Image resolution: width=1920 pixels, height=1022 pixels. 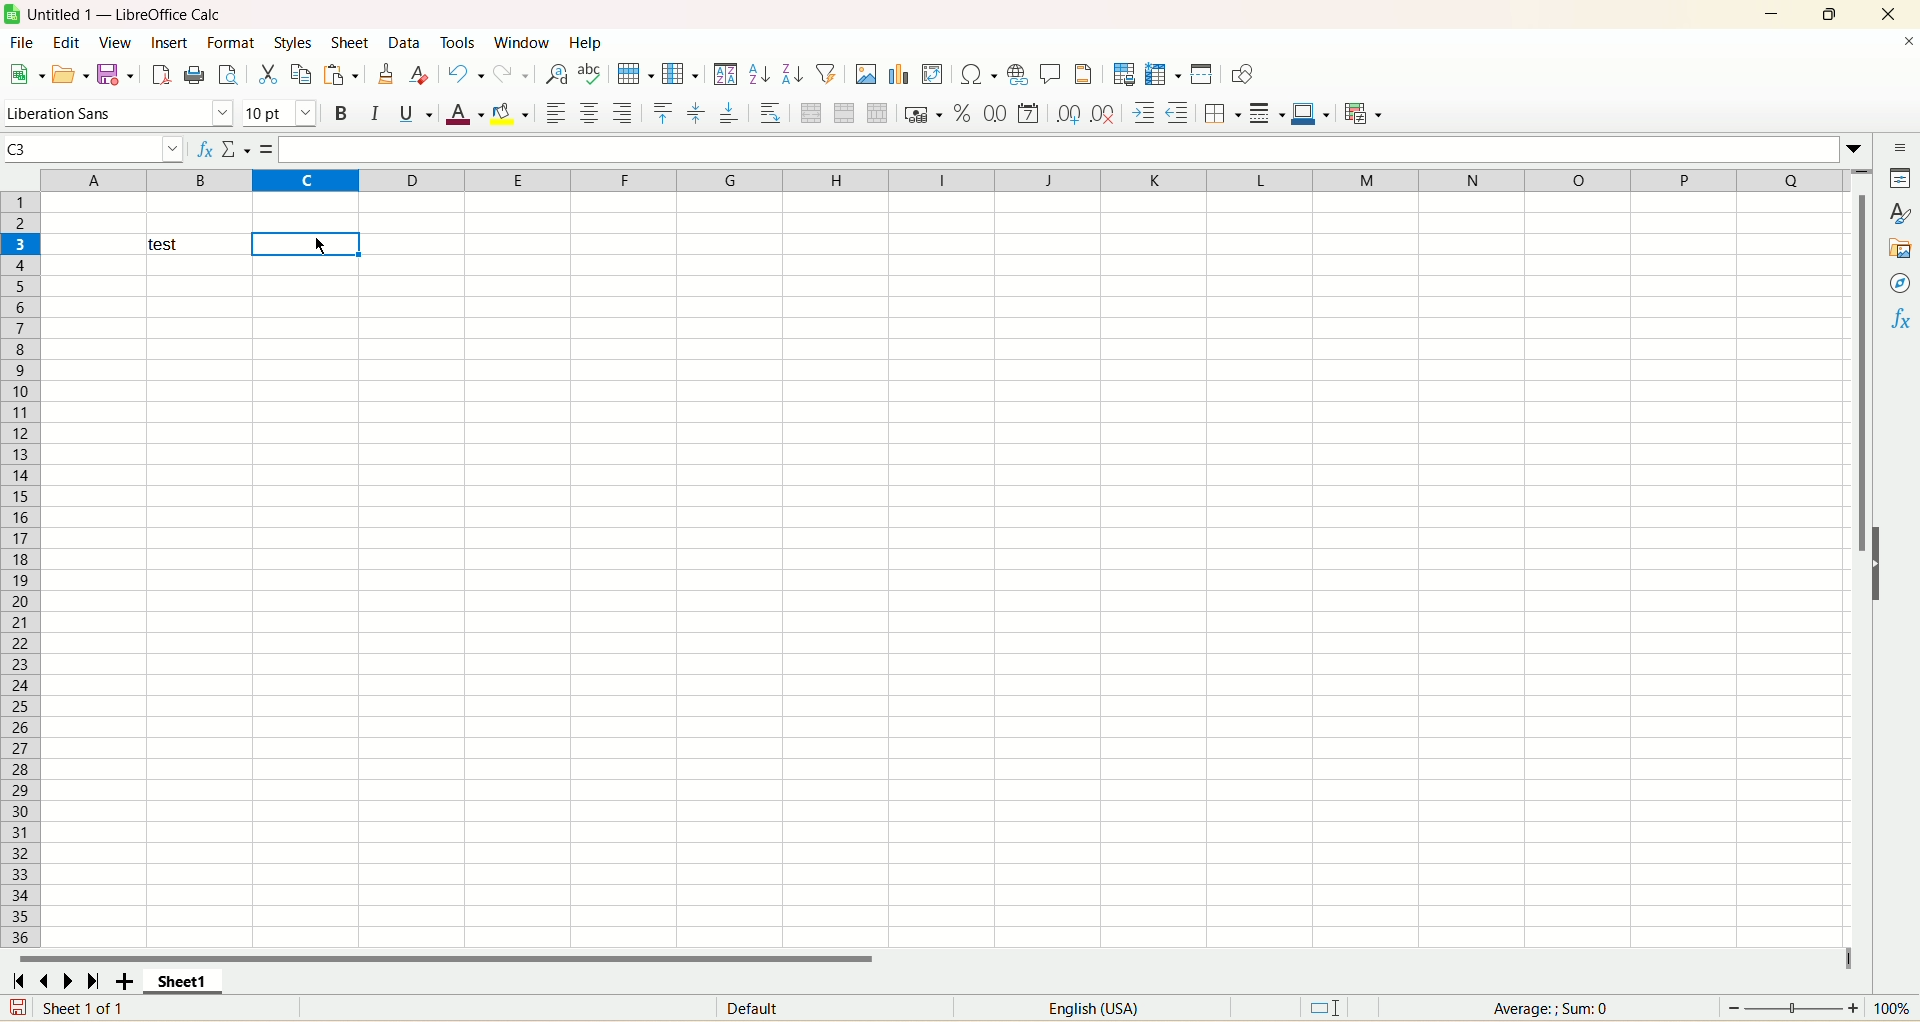 I want to click on align top, so click(x=663, y=113).